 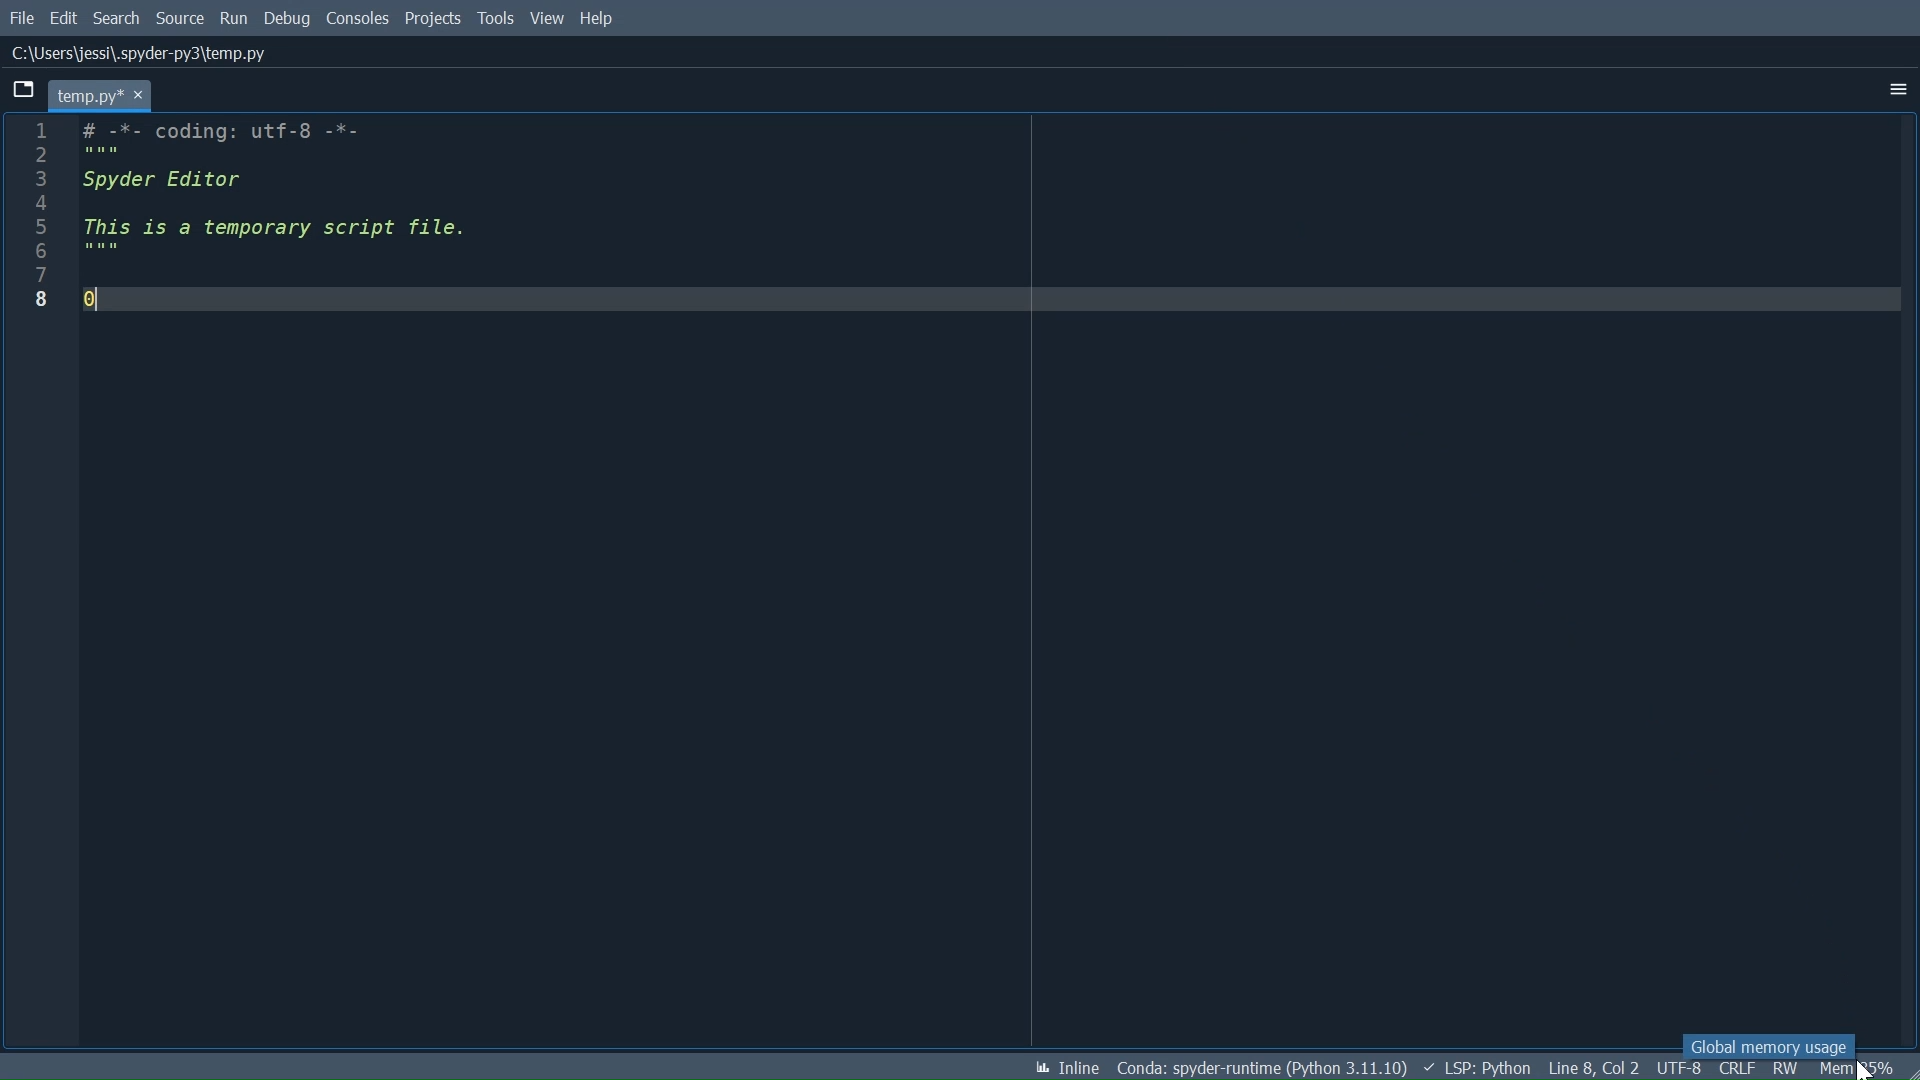 I want to click on temp.py, so click(x=101, y=96).